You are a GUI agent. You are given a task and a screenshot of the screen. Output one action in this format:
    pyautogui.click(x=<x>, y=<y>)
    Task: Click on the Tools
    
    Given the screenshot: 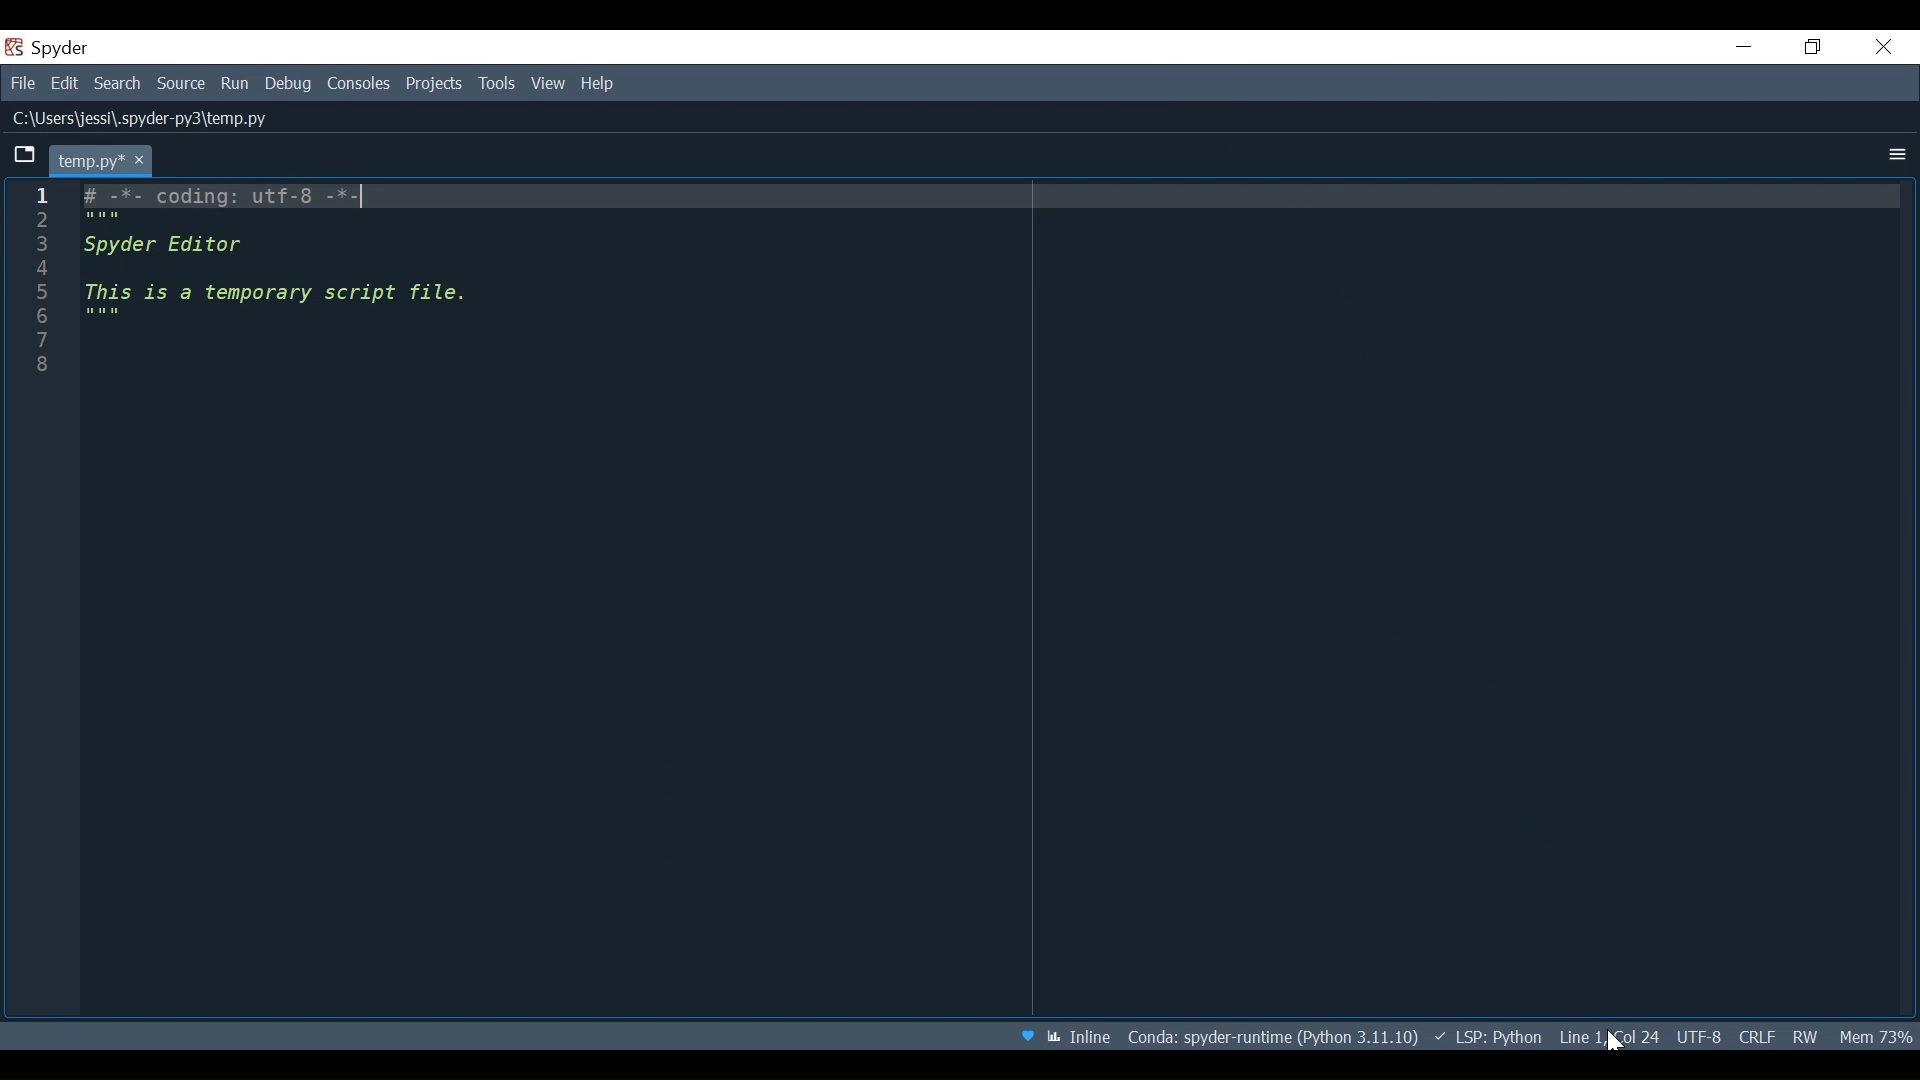 What is the action you would take?
    pyautogui.click(x=495, y=83)
    